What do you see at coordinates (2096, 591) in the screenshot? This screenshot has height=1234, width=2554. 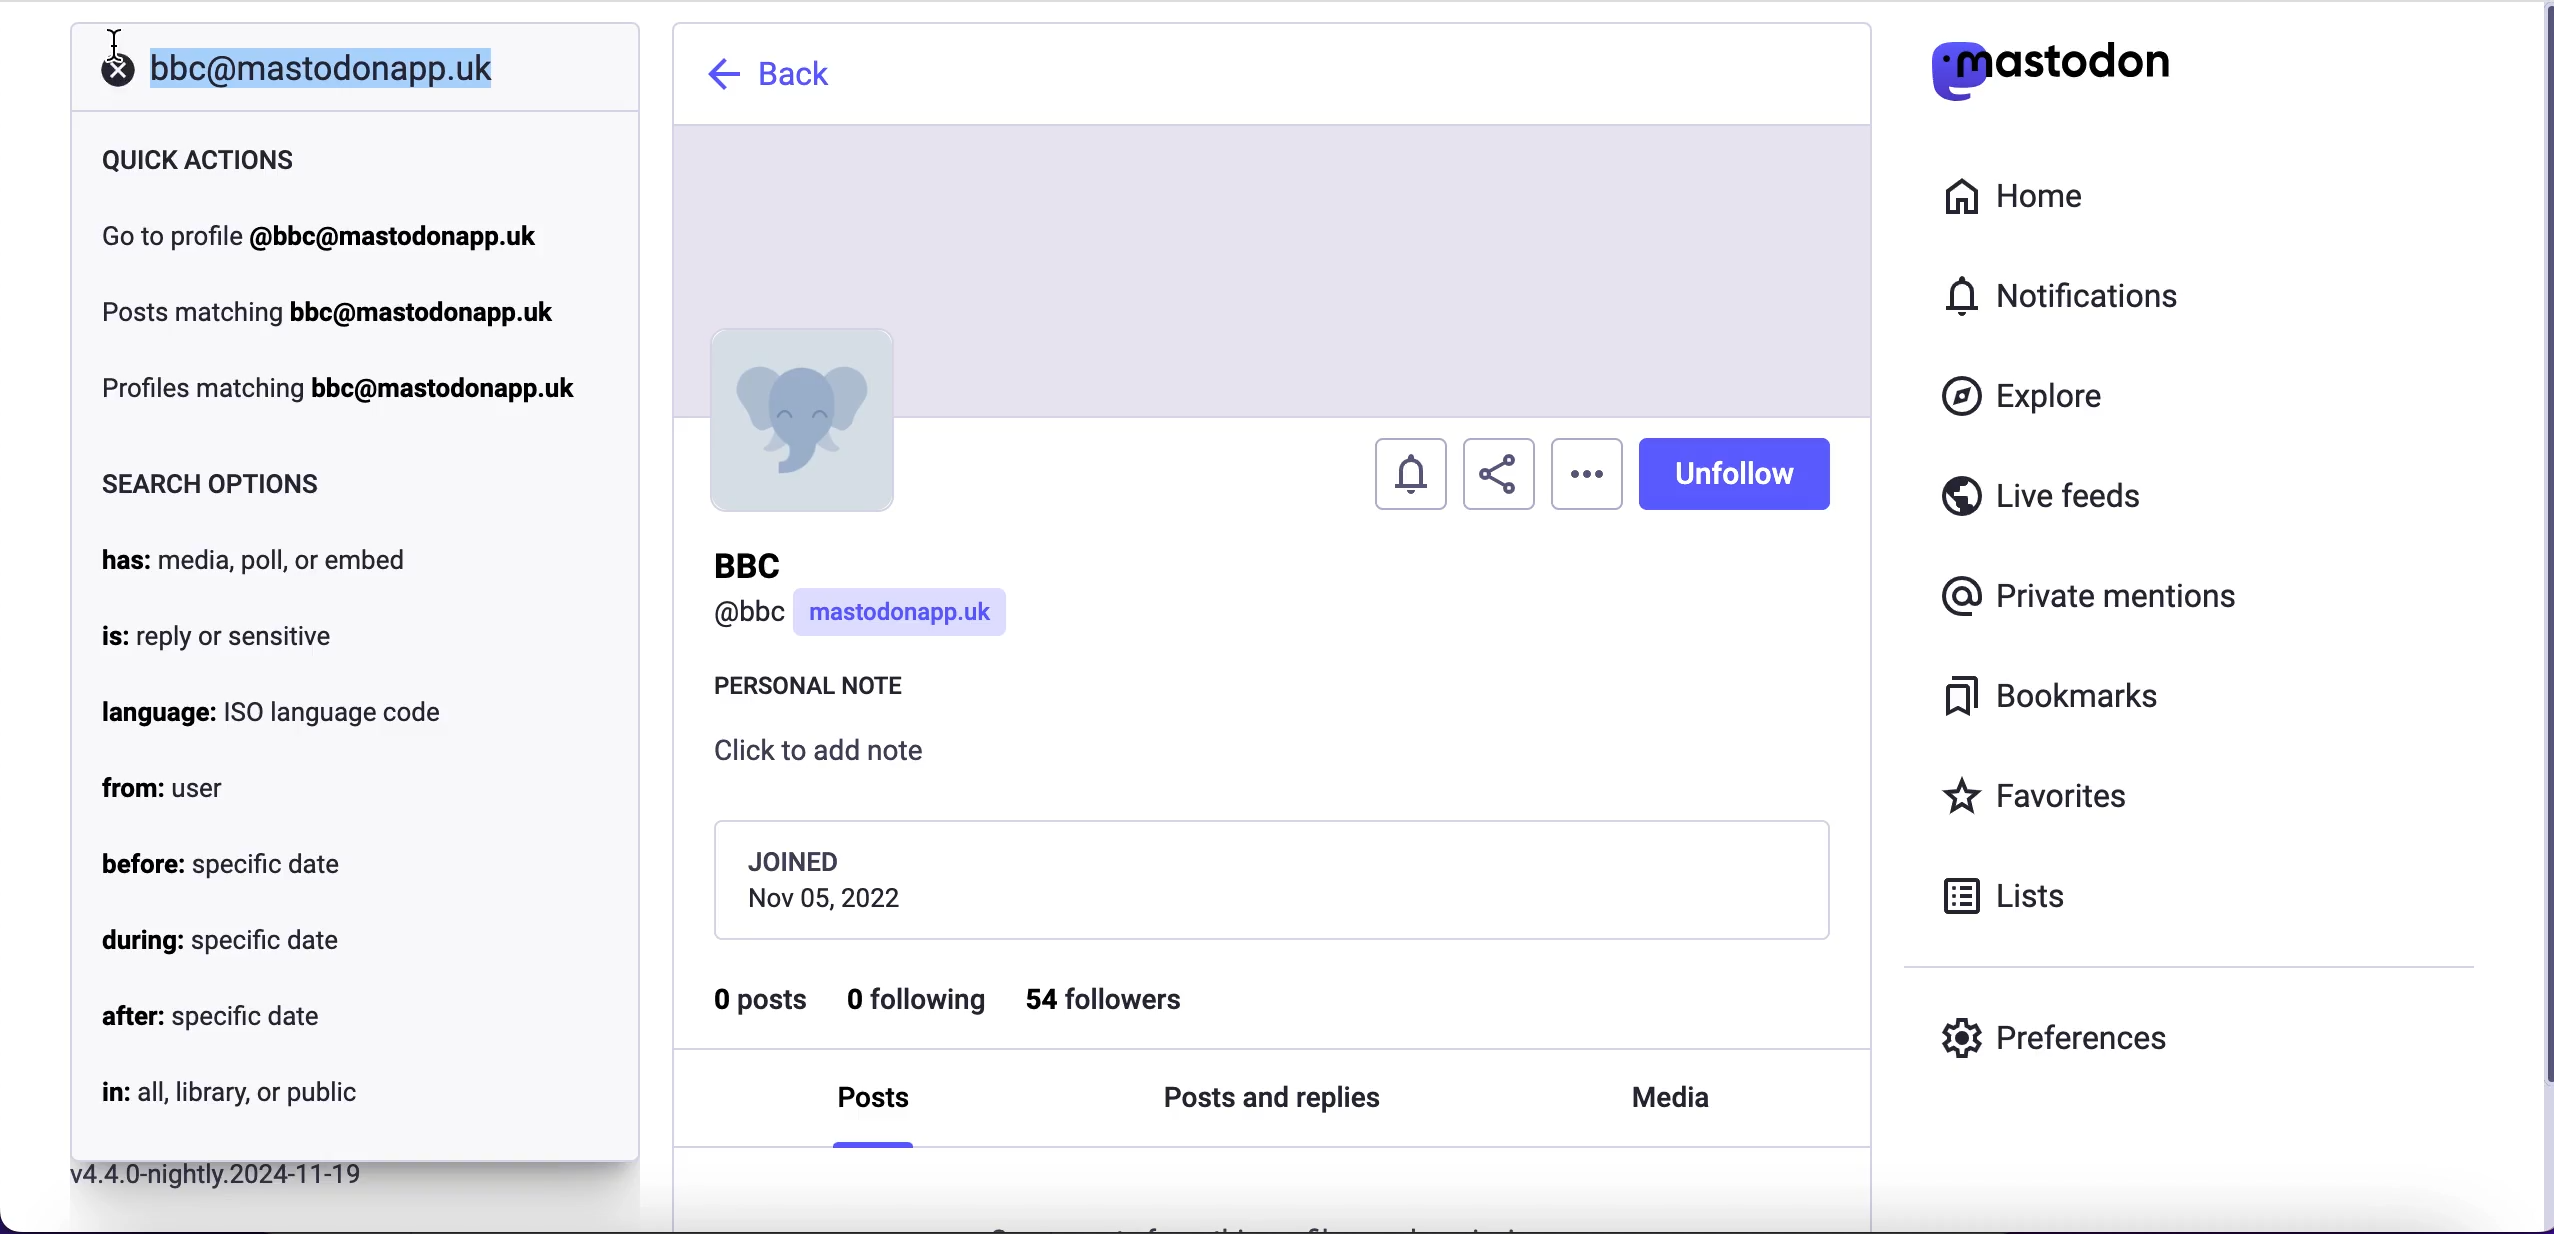 I see `private mentions` at bounding box center [2096, 591].